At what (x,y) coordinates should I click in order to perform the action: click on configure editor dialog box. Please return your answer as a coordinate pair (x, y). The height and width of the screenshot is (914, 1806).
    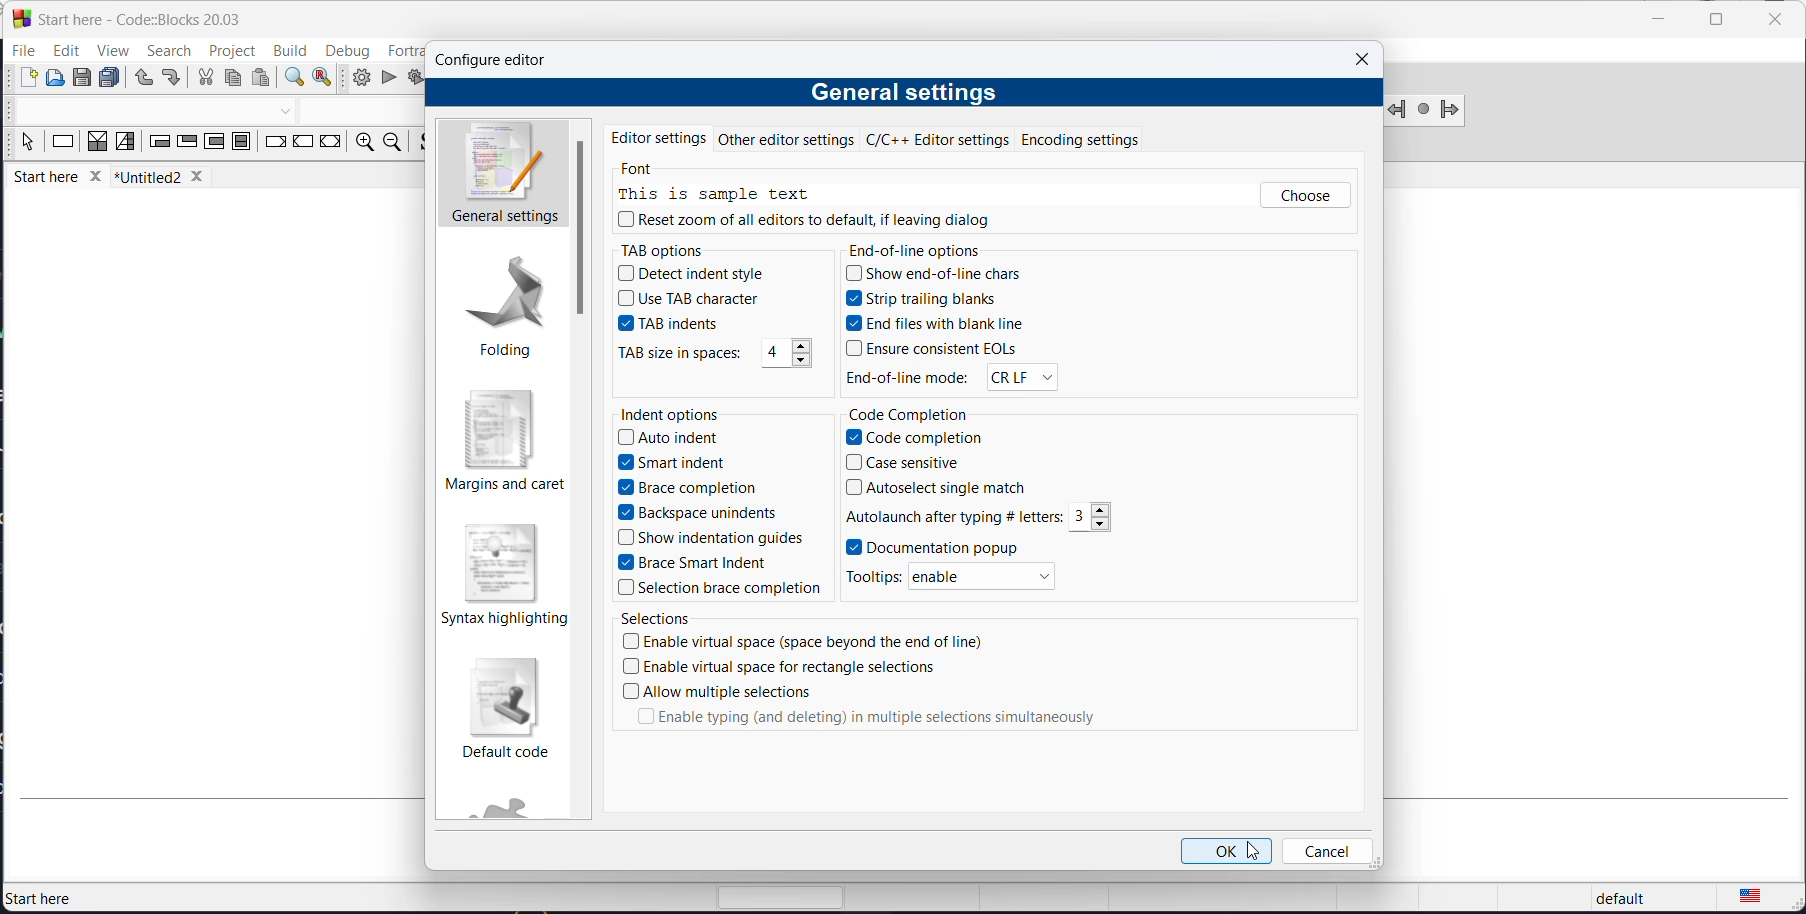
    Looking at the image, I should click on (502, 63).